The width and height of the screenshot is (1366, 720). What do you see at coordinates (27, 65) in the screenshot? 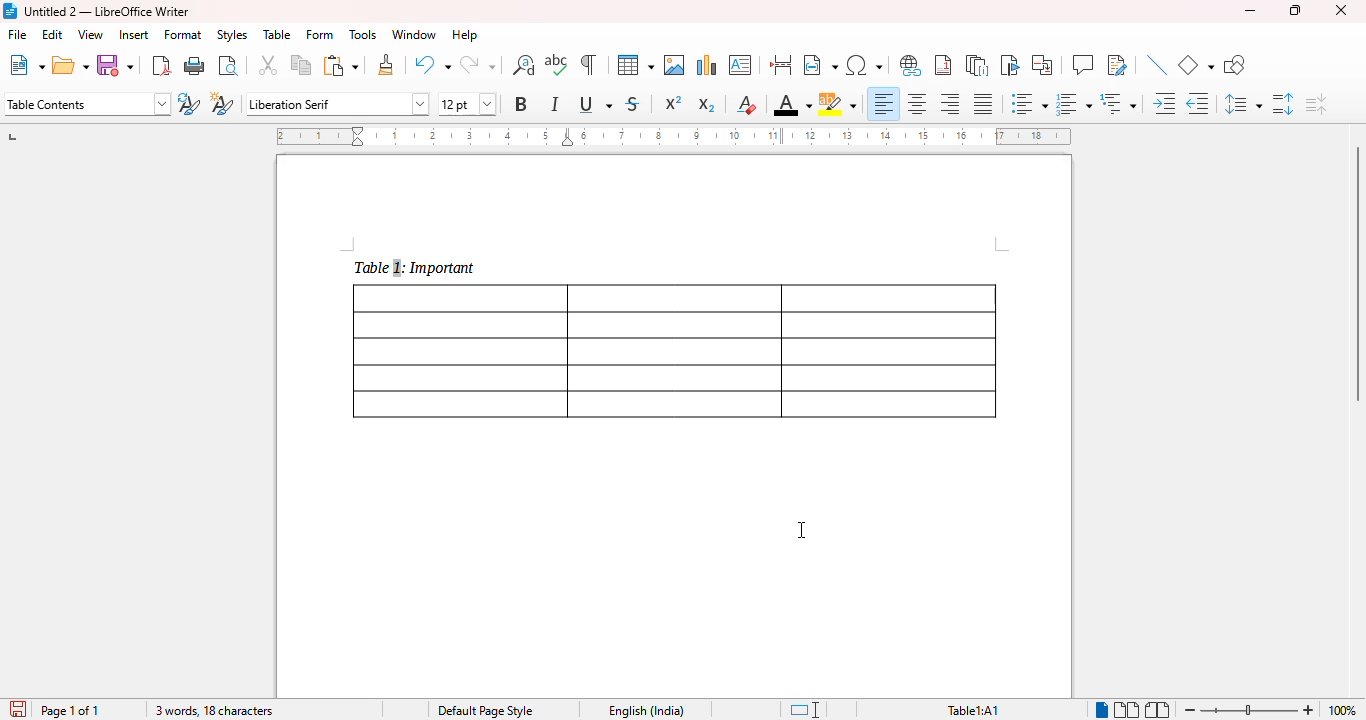
I see `new` at bounding box center [27, 65].